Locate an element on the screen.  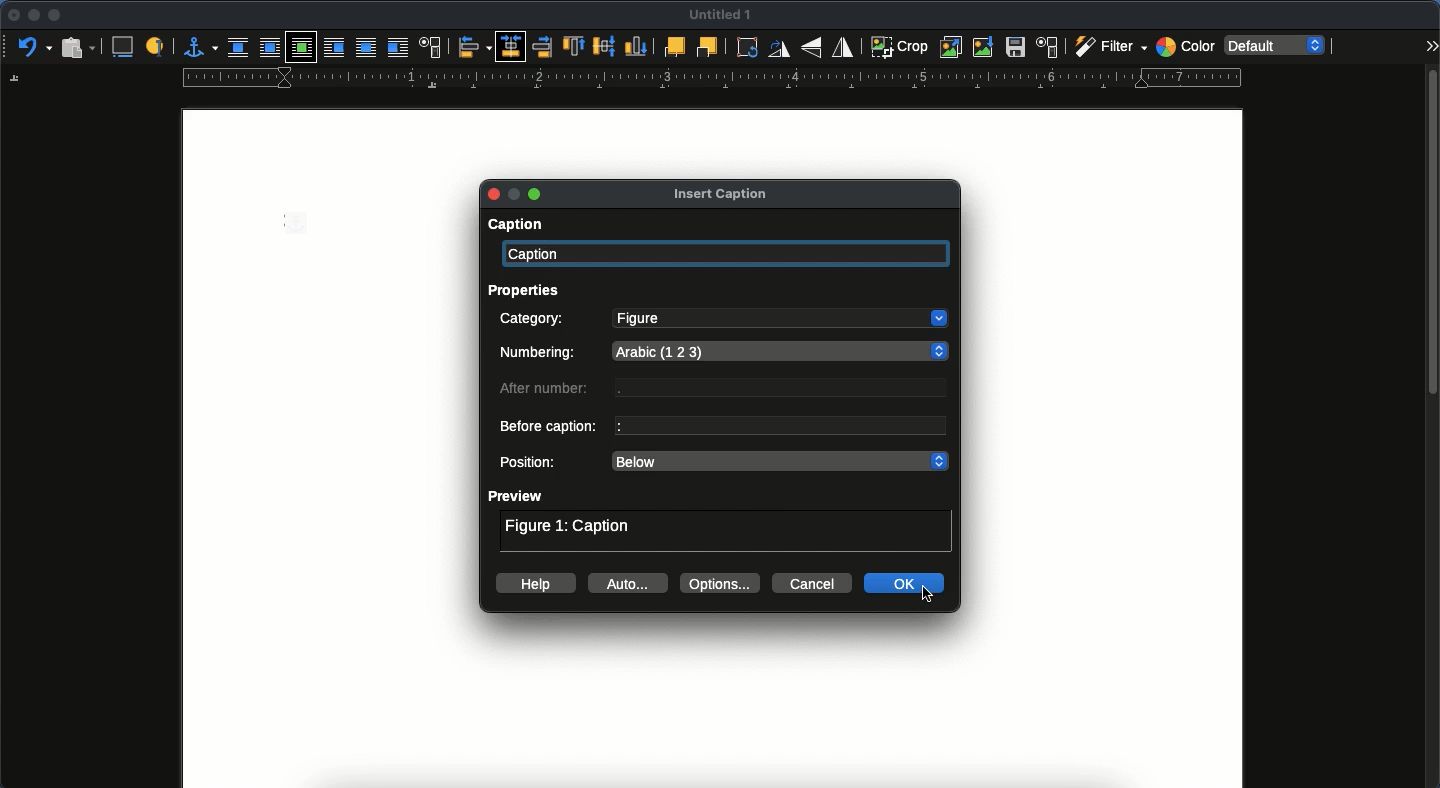
scroll is located at coordinates (1431, 425).